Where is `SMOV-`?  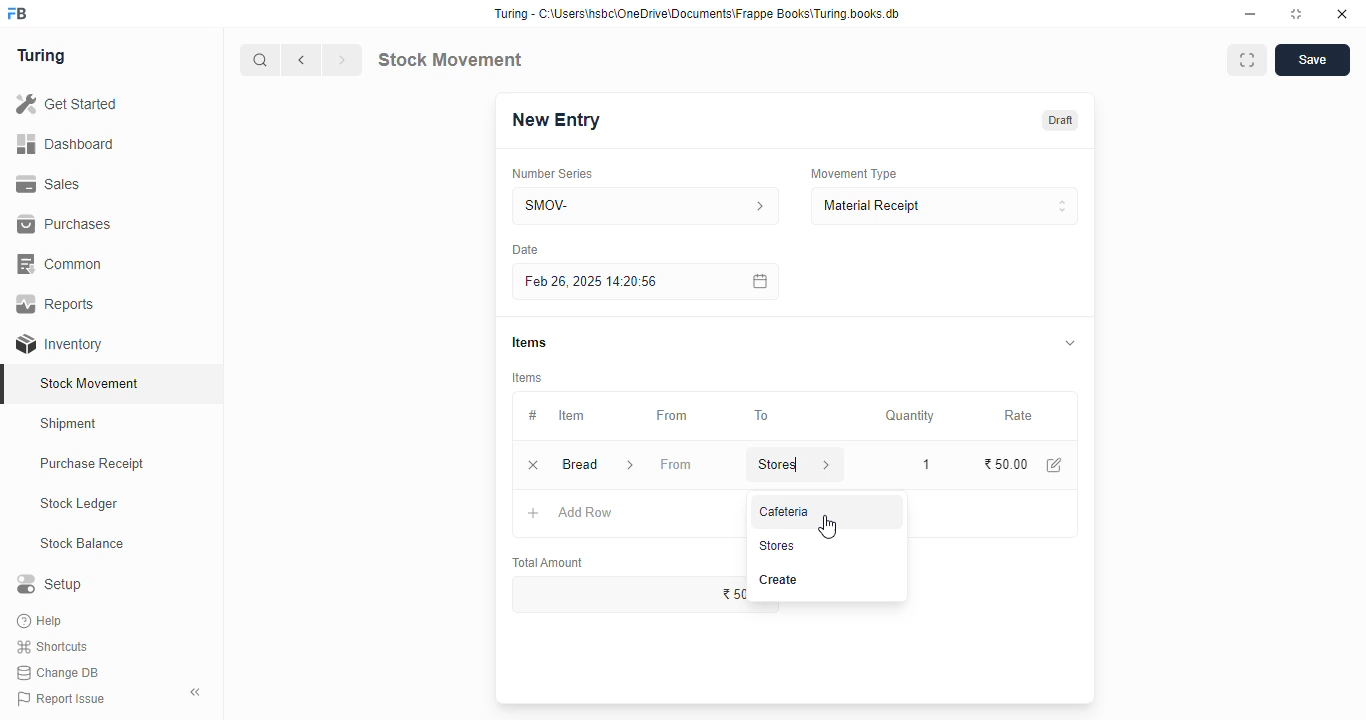 SMOV- is located at coordinates (647, 205).